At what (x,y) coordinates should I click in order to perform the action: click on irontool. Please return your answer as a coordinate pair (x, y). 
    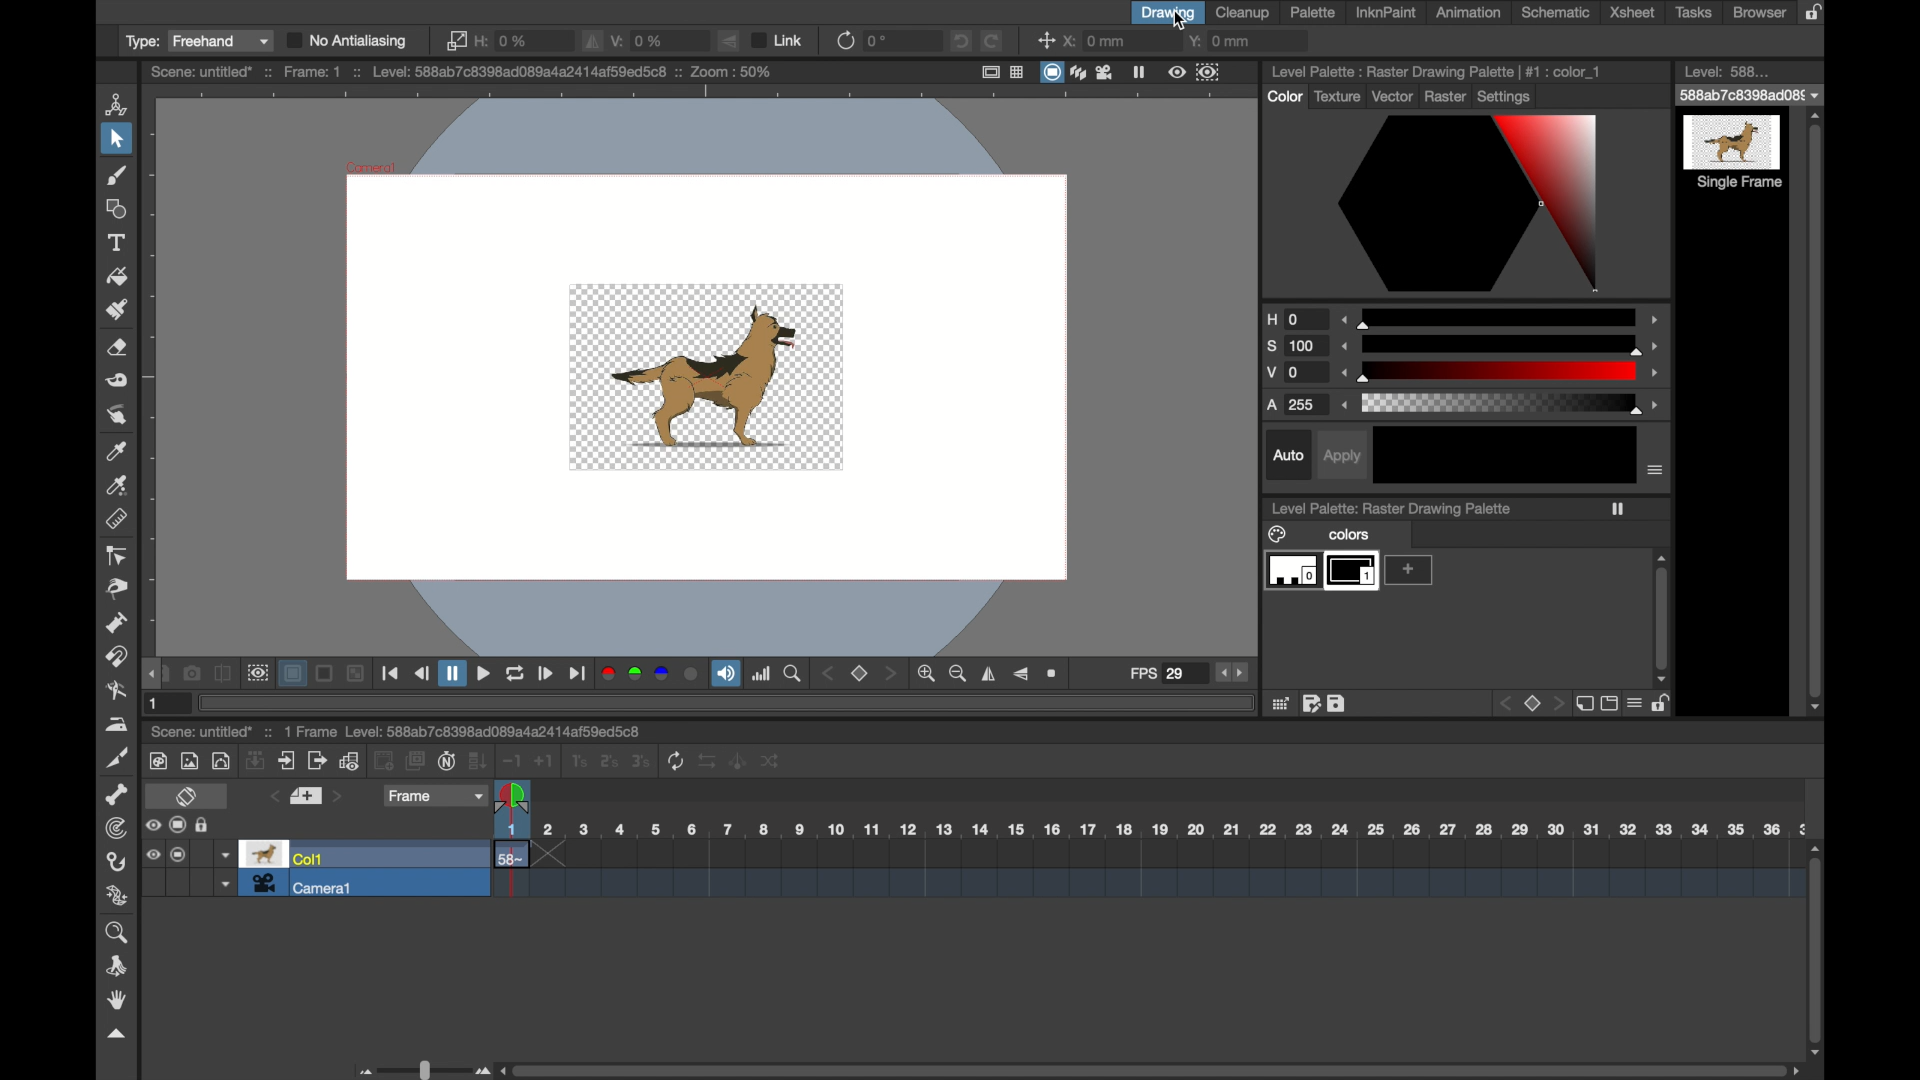
    Looking at the image, I should click on (114, 725).